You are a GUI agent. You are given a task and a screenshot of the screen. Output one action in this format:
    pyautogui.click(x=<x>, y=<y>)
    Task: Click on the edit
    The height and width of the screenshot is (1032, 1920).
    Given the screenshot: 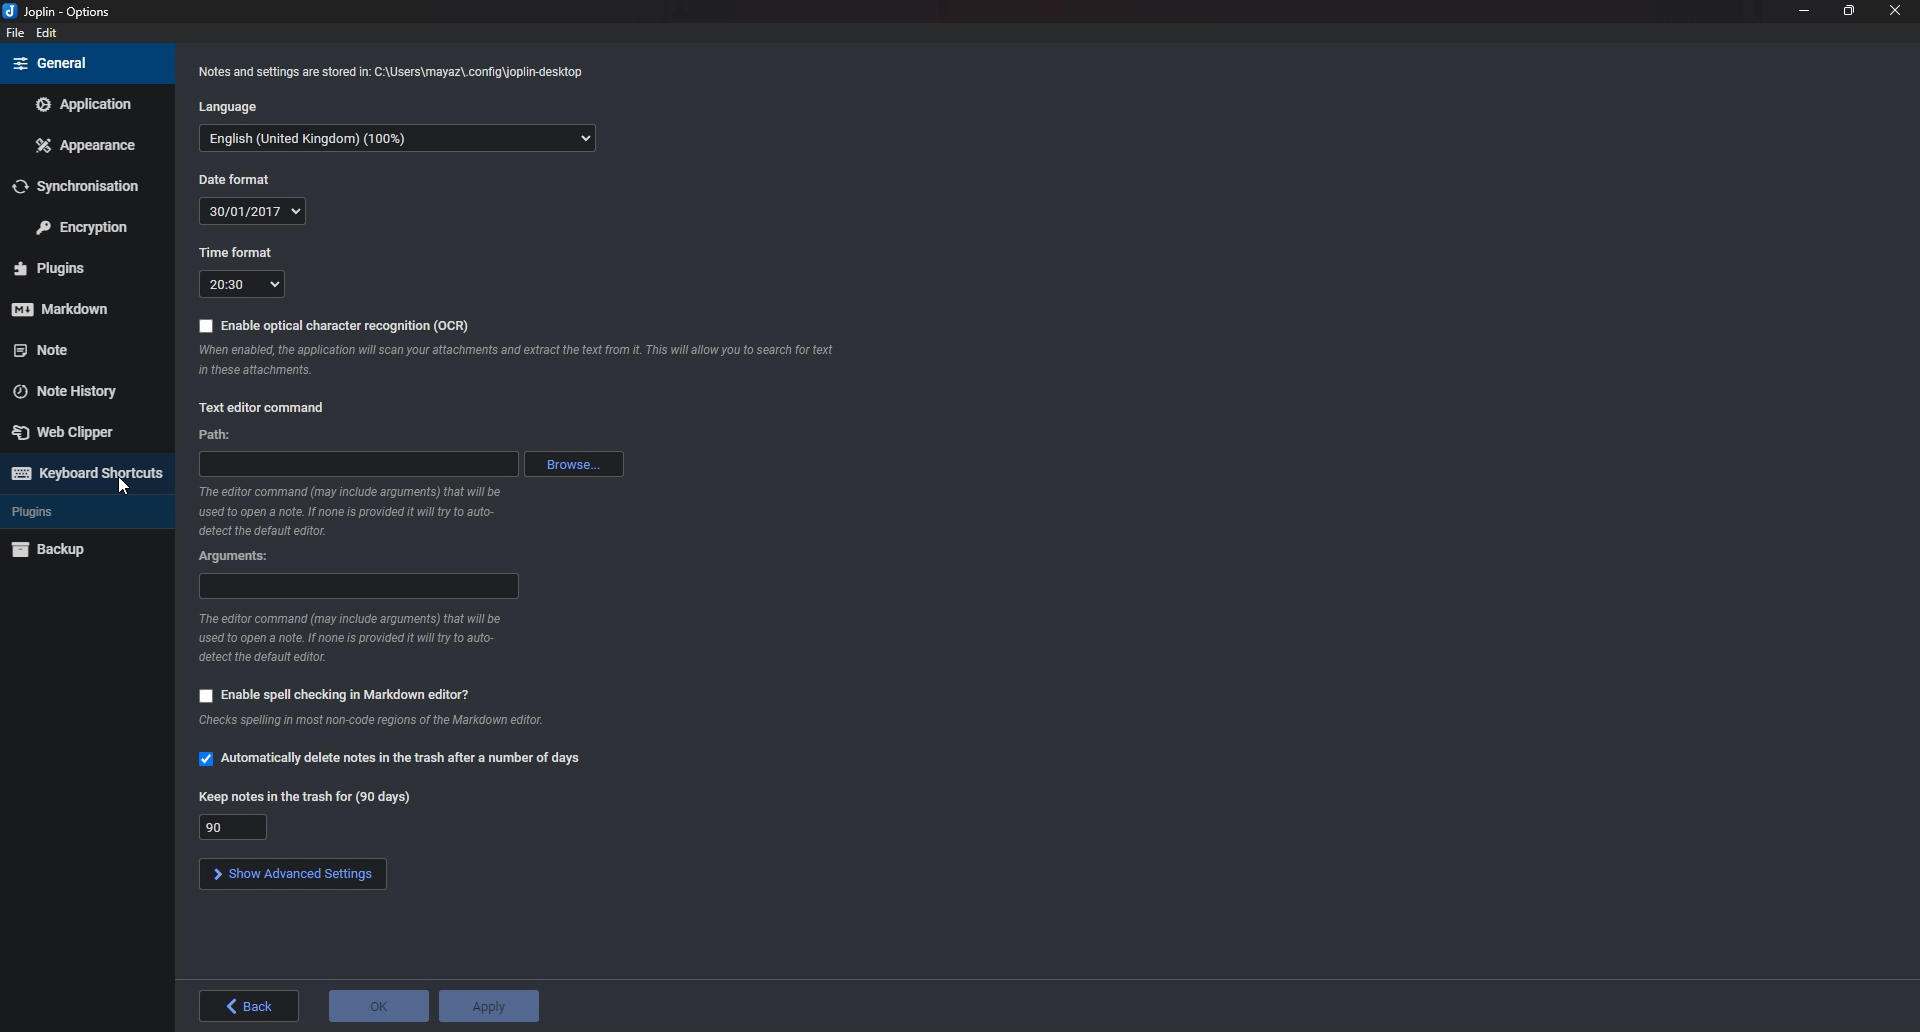 What is the action you would take?
    pyautogui.click(x=48, y=33)
    